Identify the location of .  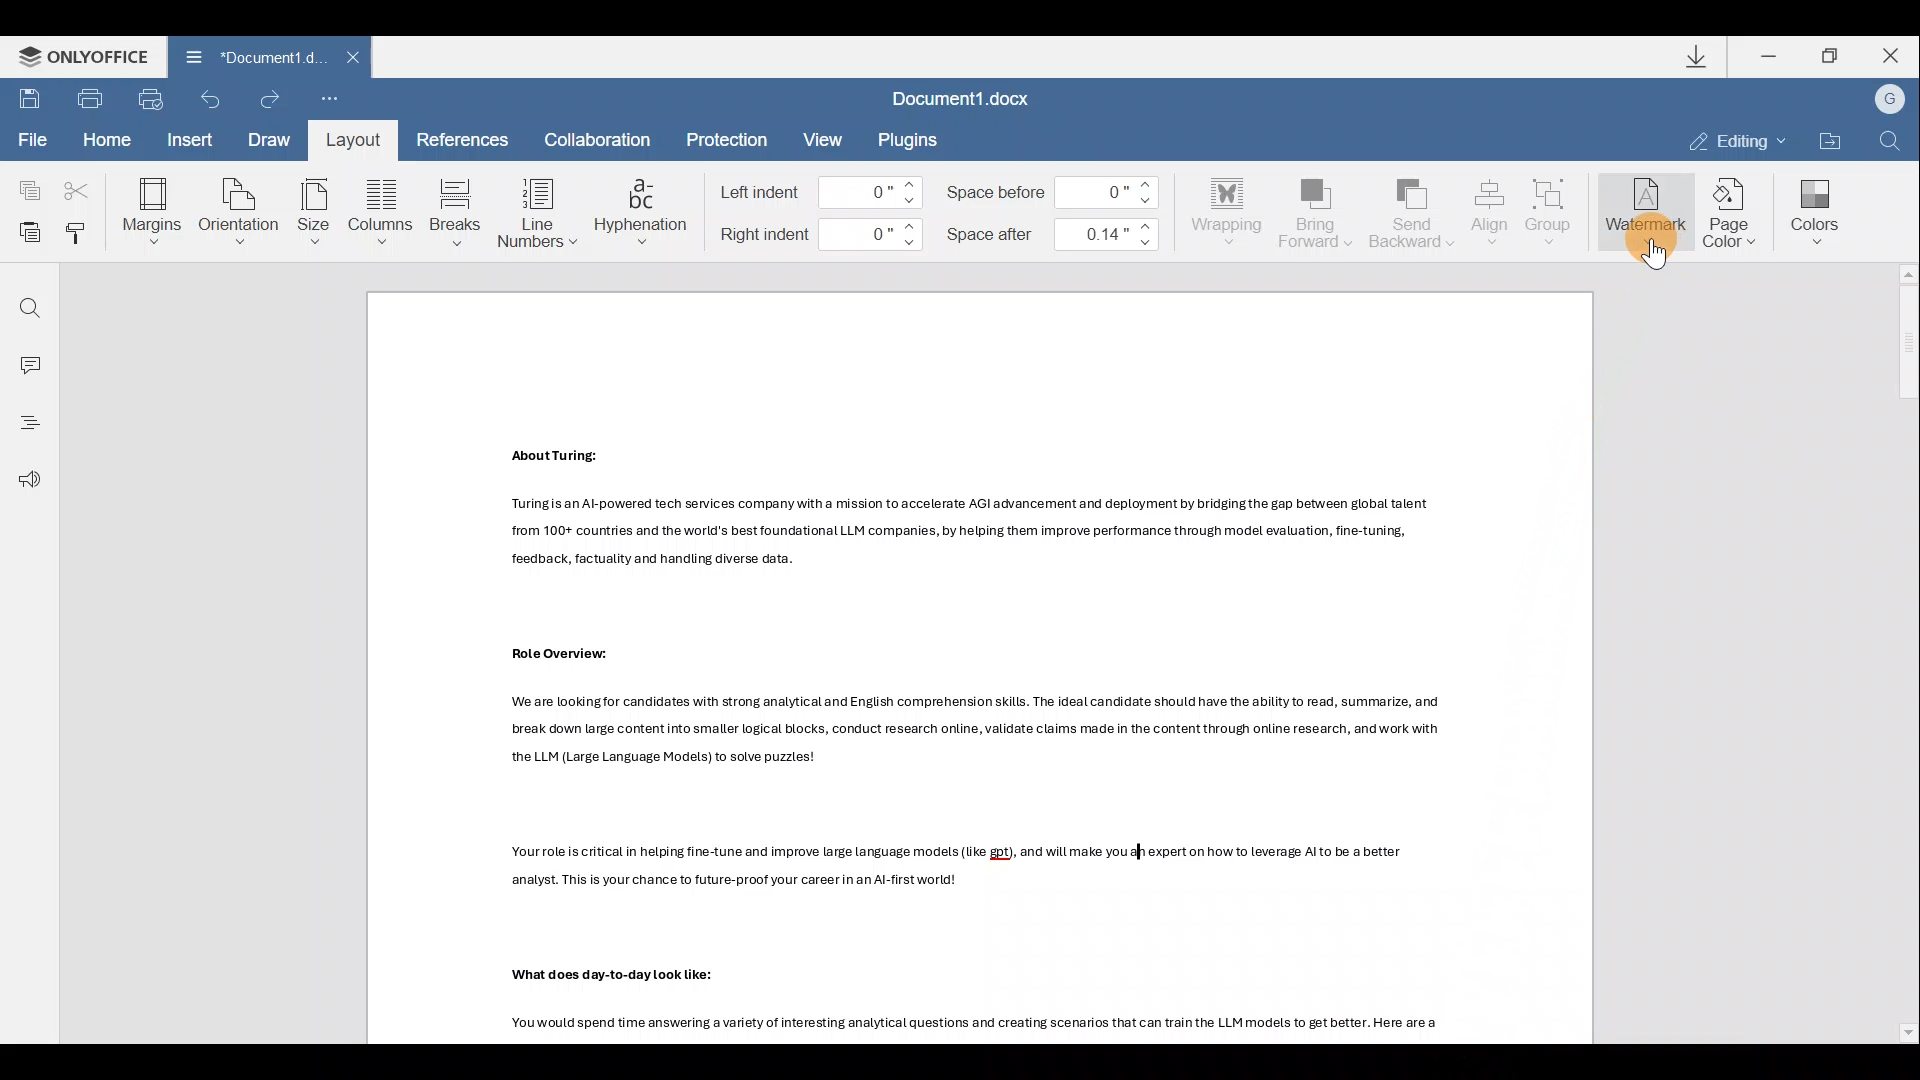
(551, 457).